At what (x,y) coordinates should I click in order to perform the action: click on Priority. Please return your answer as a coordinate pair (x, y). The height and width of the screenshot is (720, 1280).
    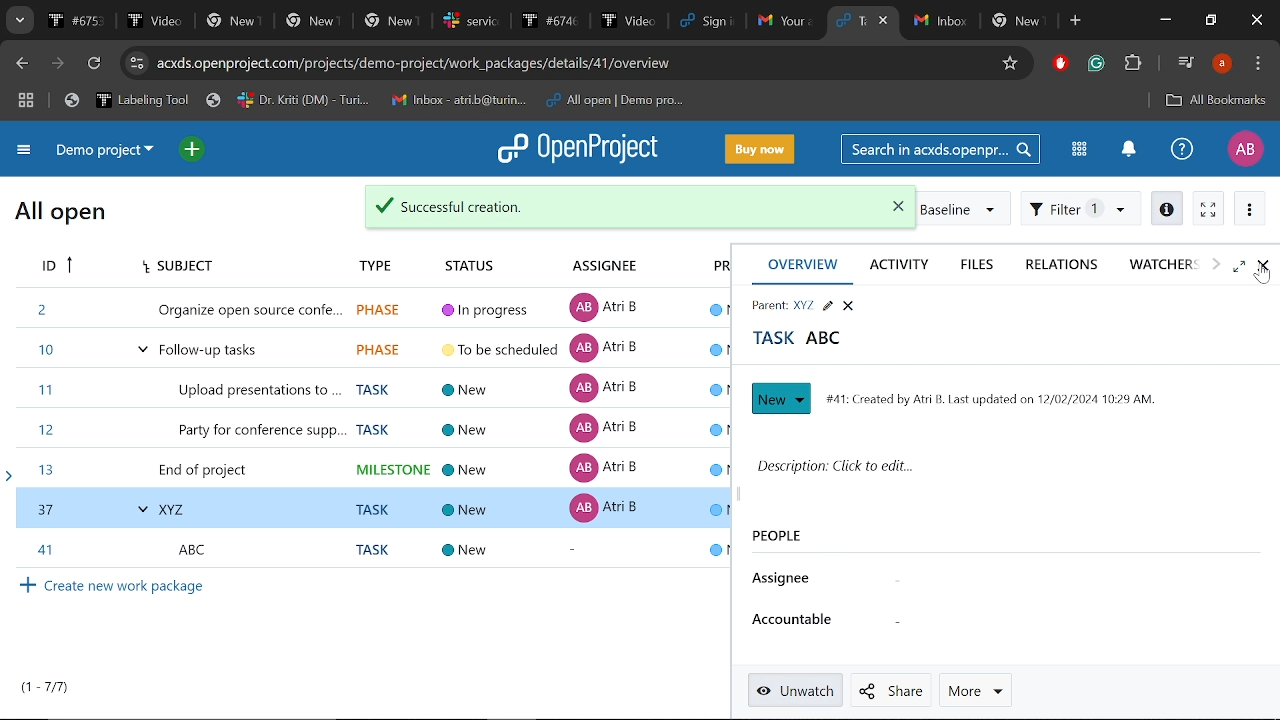
    Looking at the image, I should click on (702, 267).